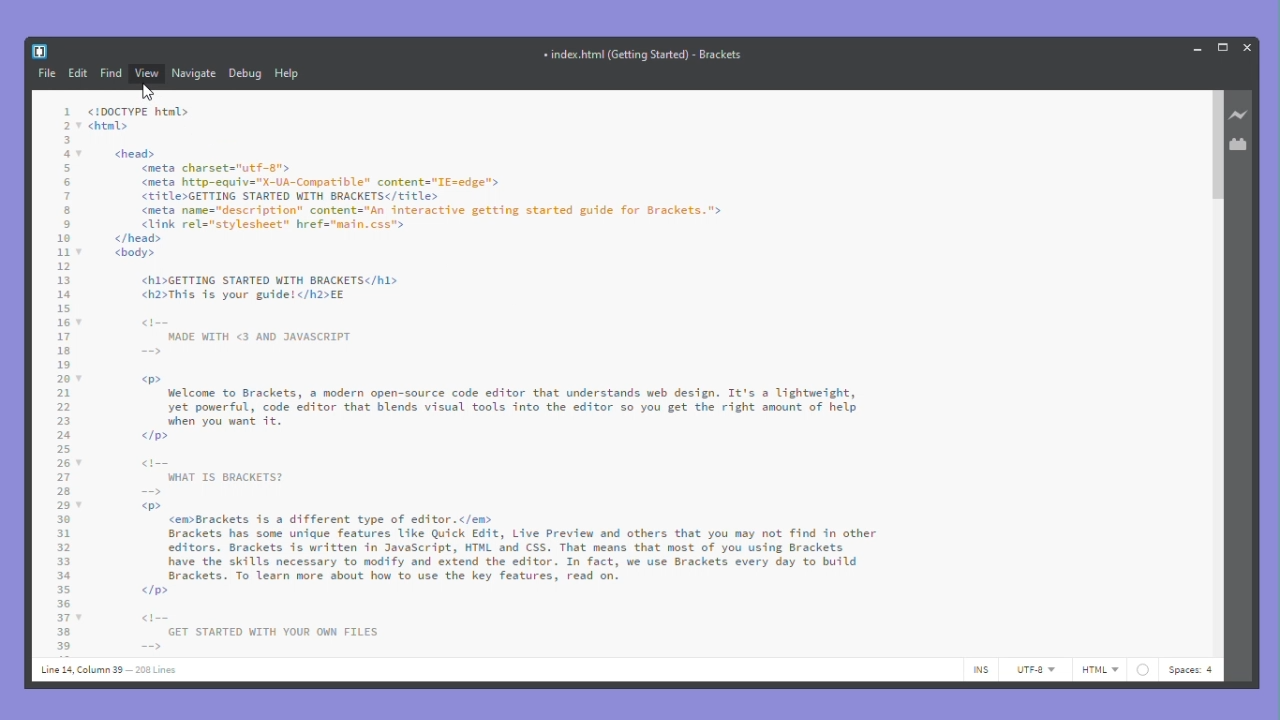  I want to click on 24, so click(64, 435).